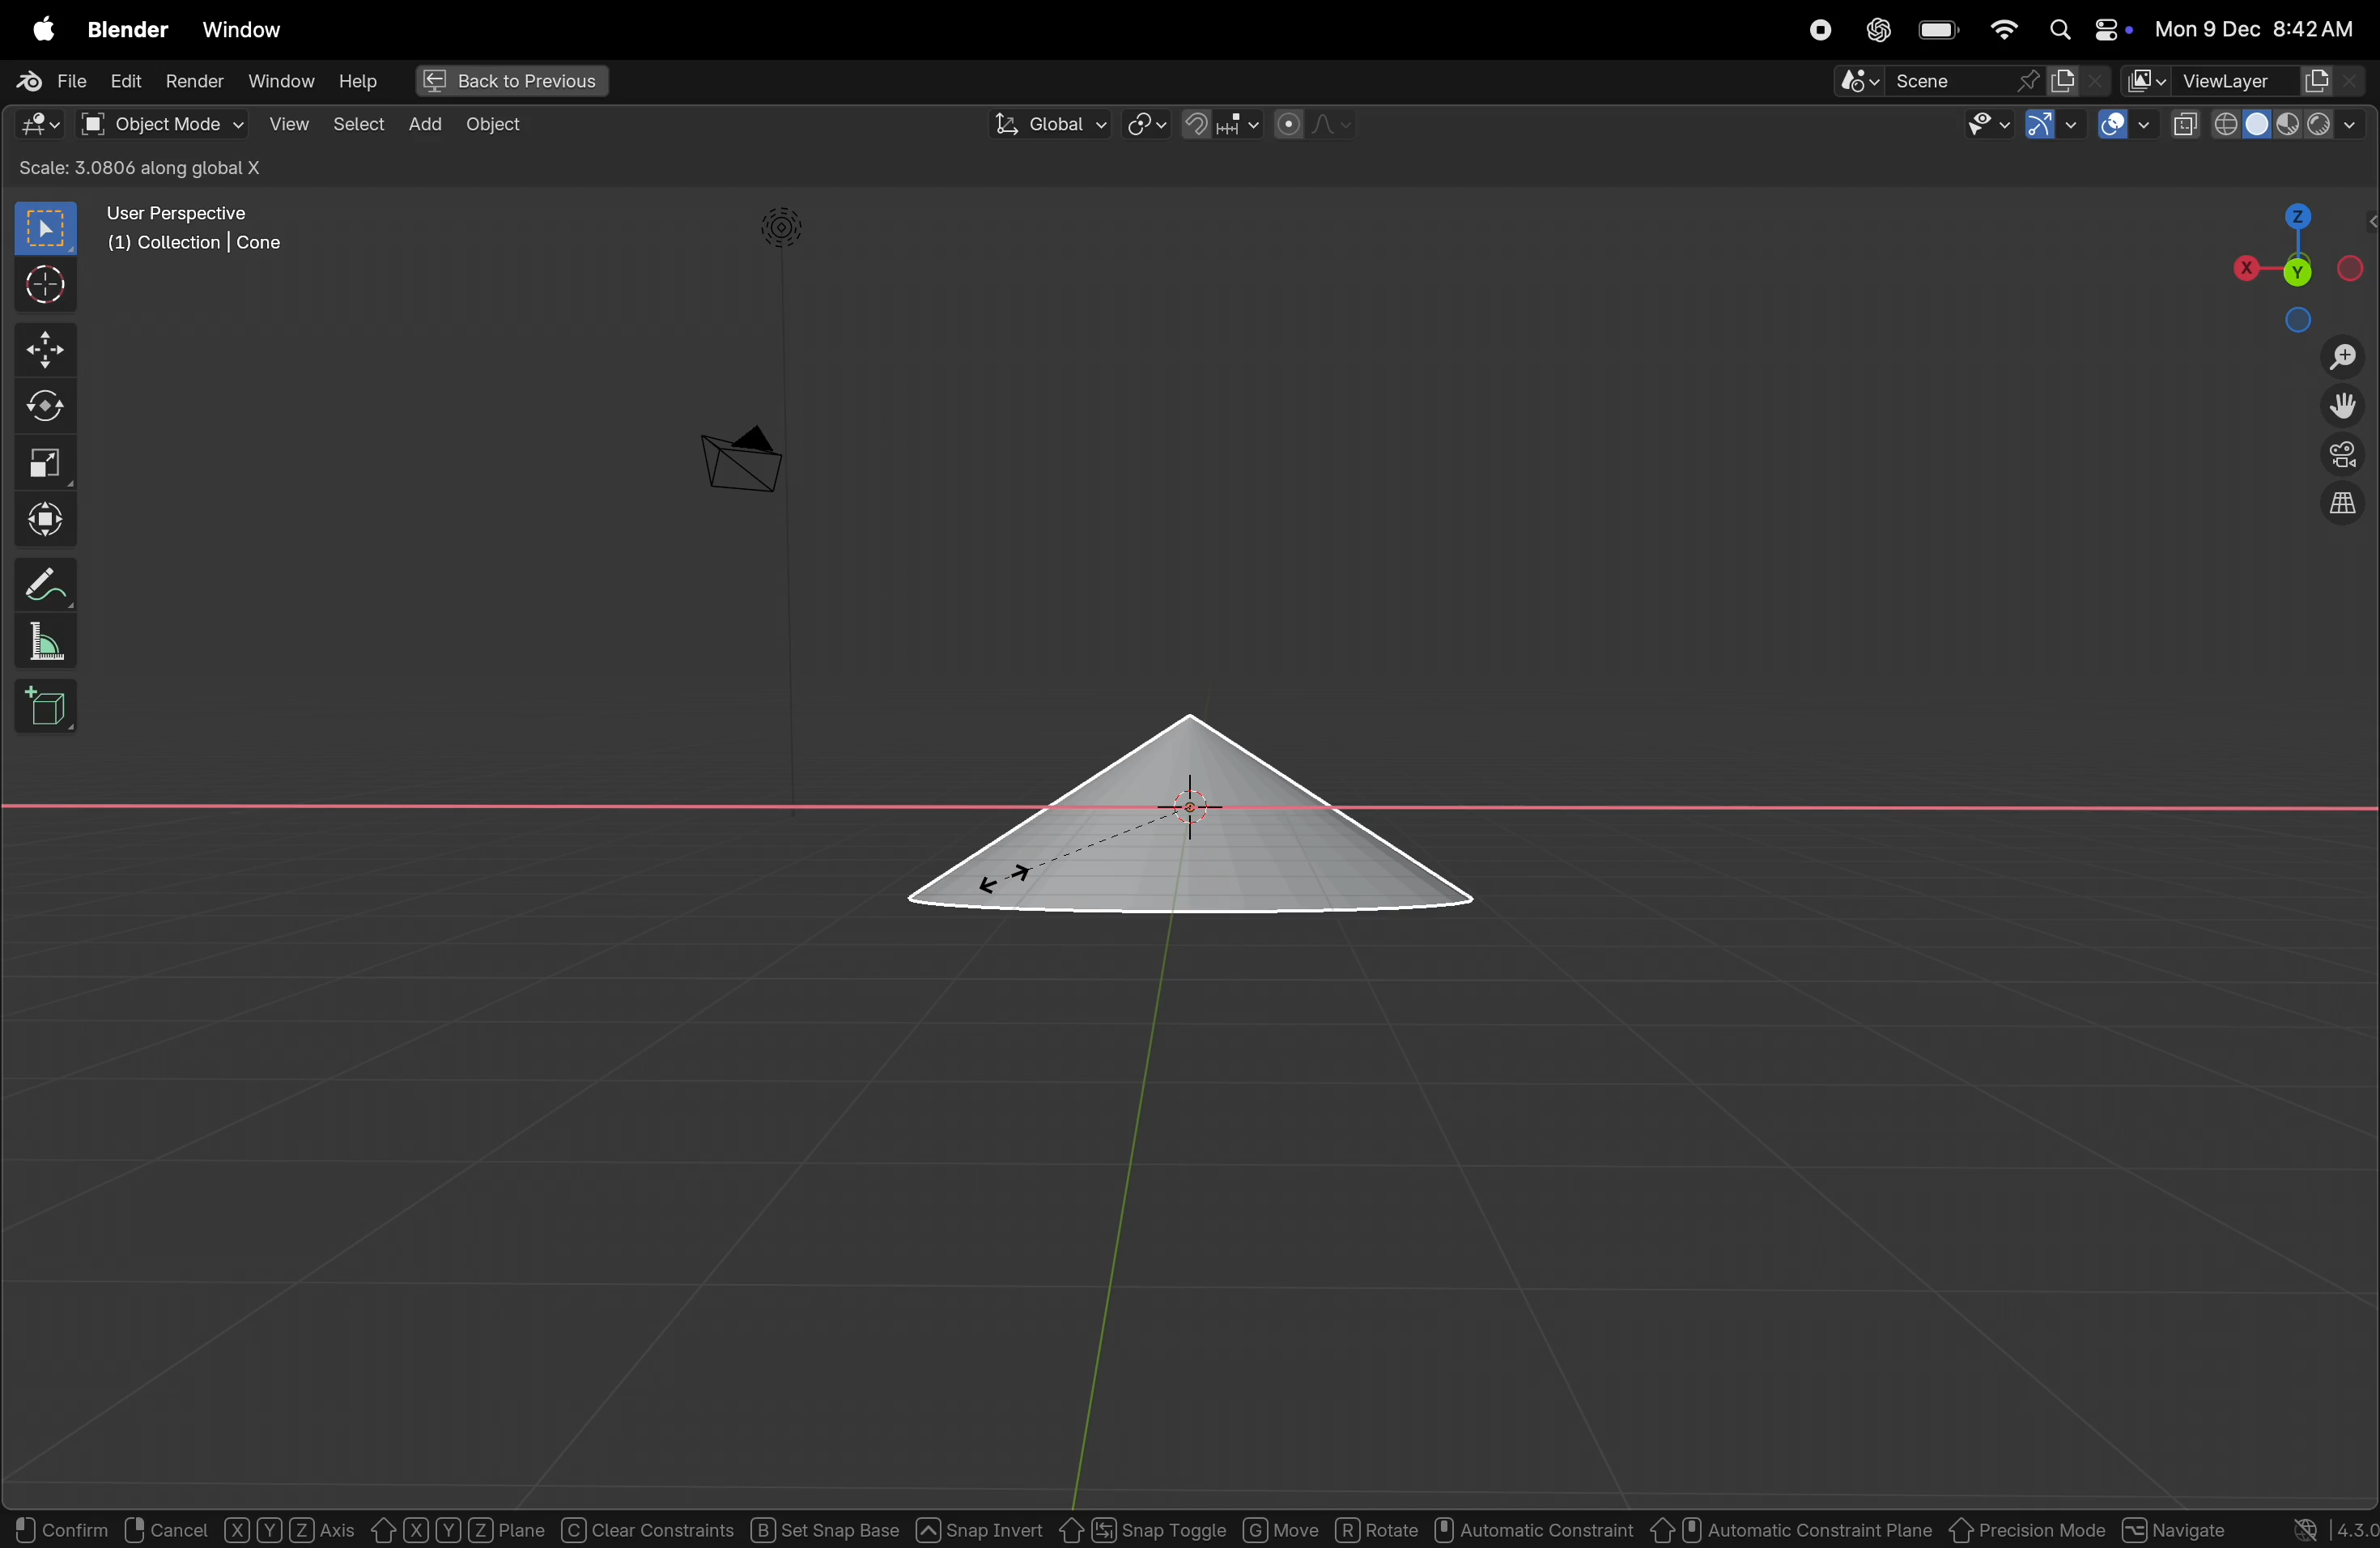  I want to click on orthographic projection, so click(2346, 503).